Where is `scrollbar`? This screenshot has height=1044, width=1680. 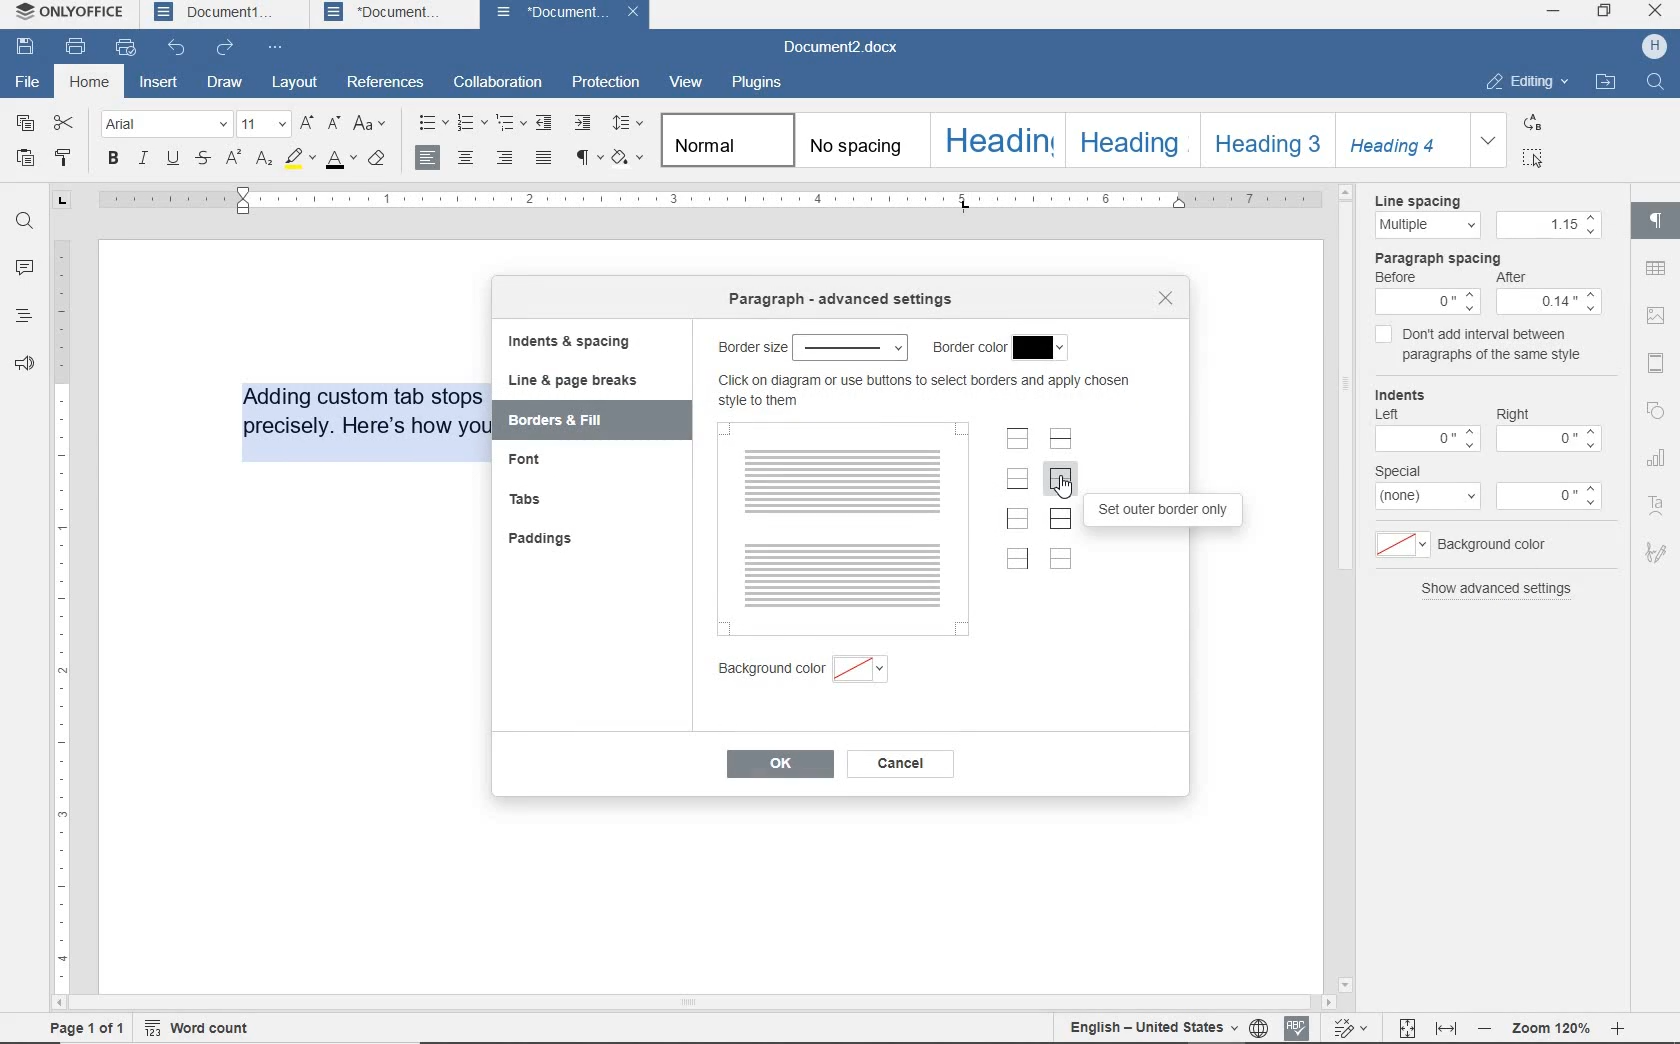 scrollbar is located at coordinates (1621, 597).